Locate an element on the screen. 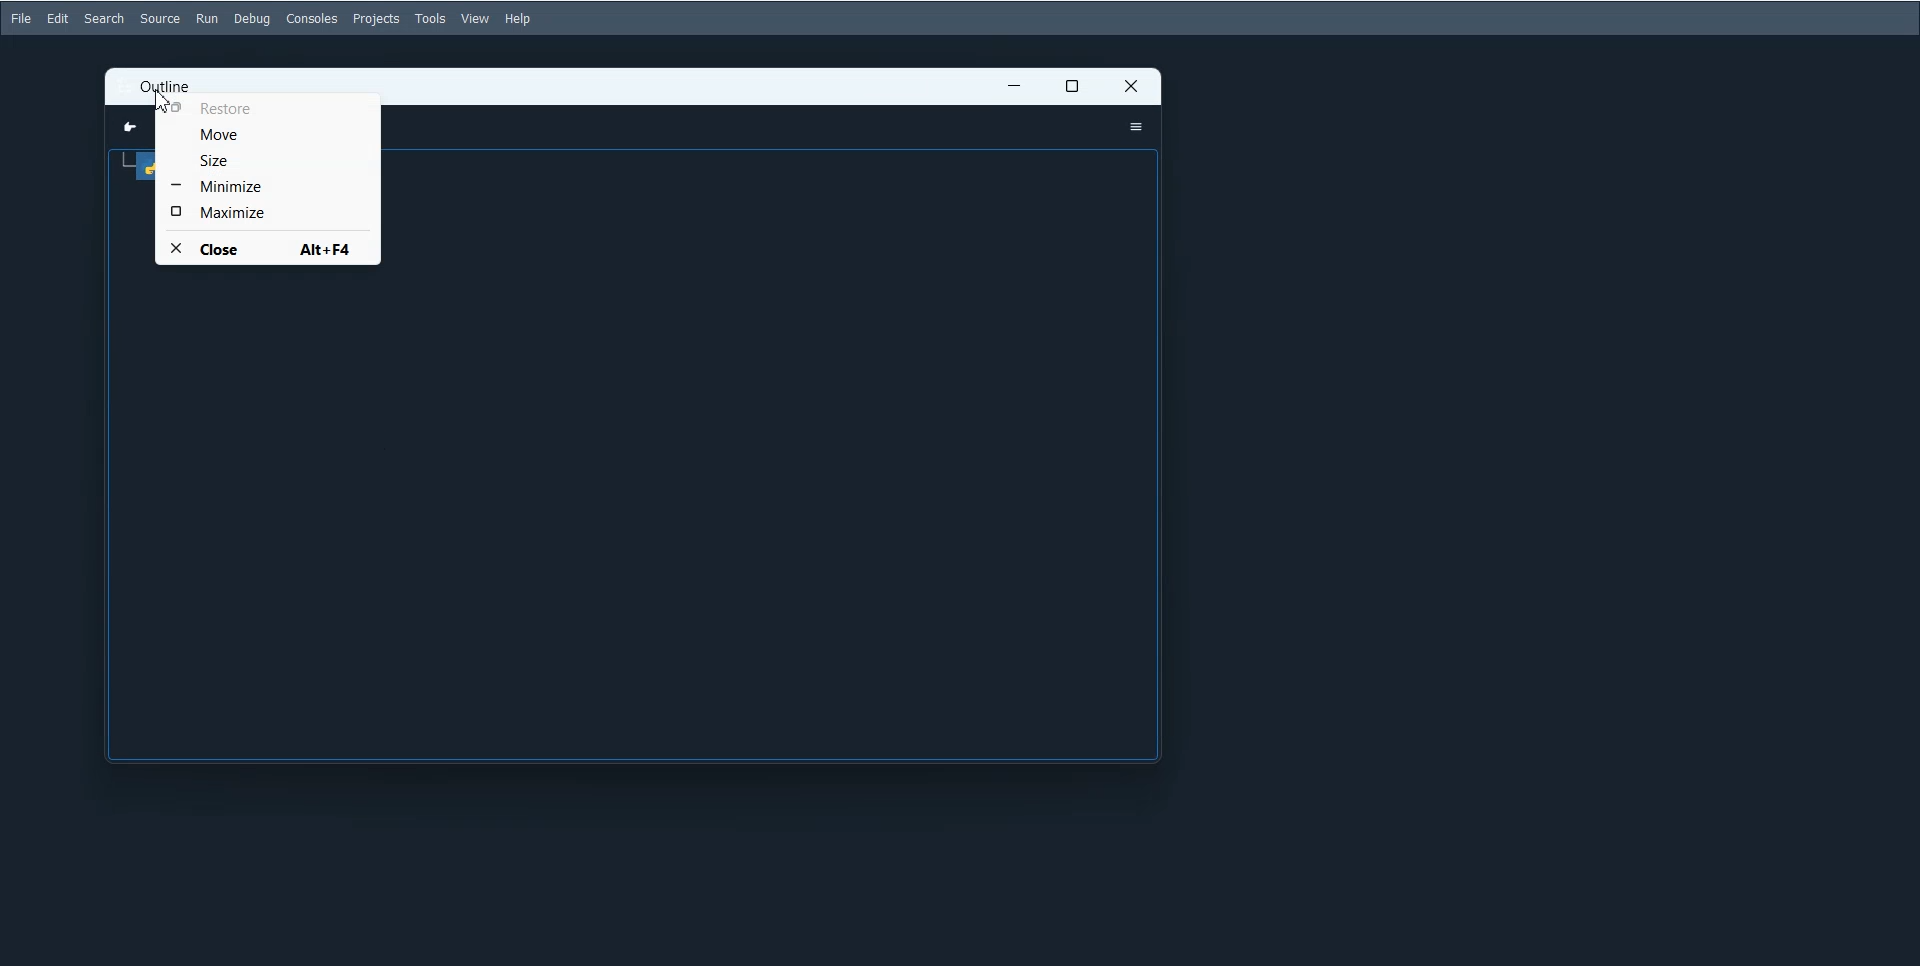  Size is located at coordinates (269, 160).